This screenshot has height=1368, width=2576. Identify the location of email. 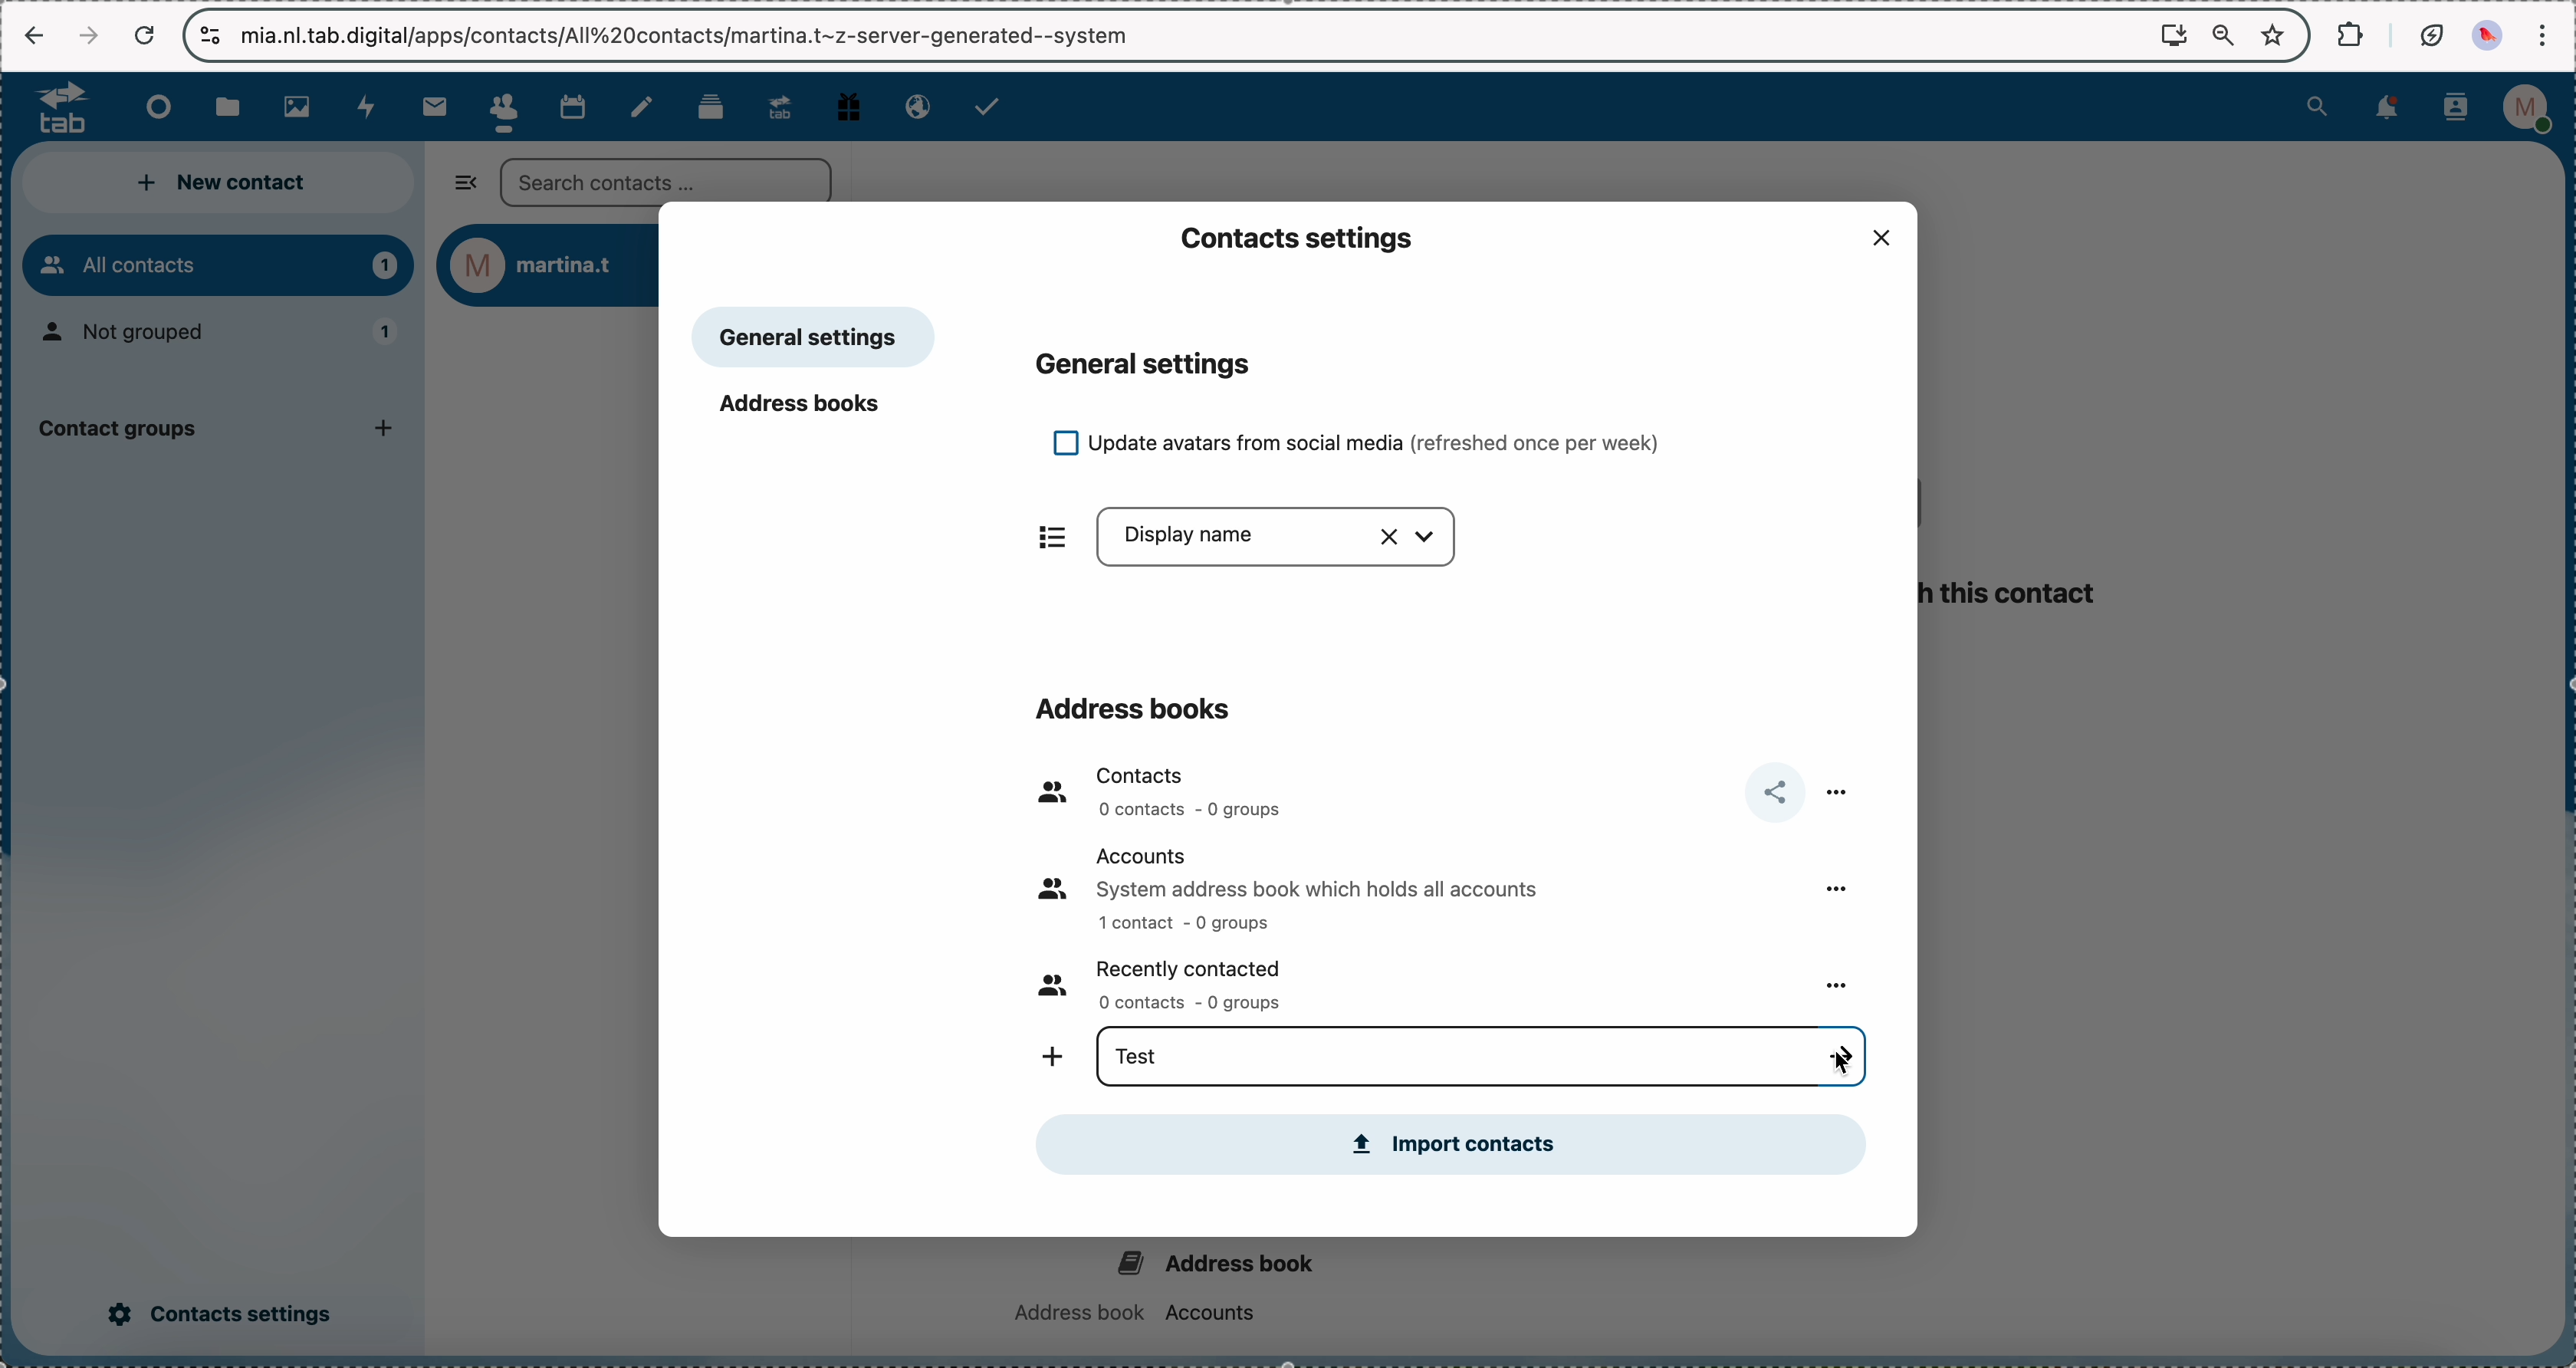
(911, 106).